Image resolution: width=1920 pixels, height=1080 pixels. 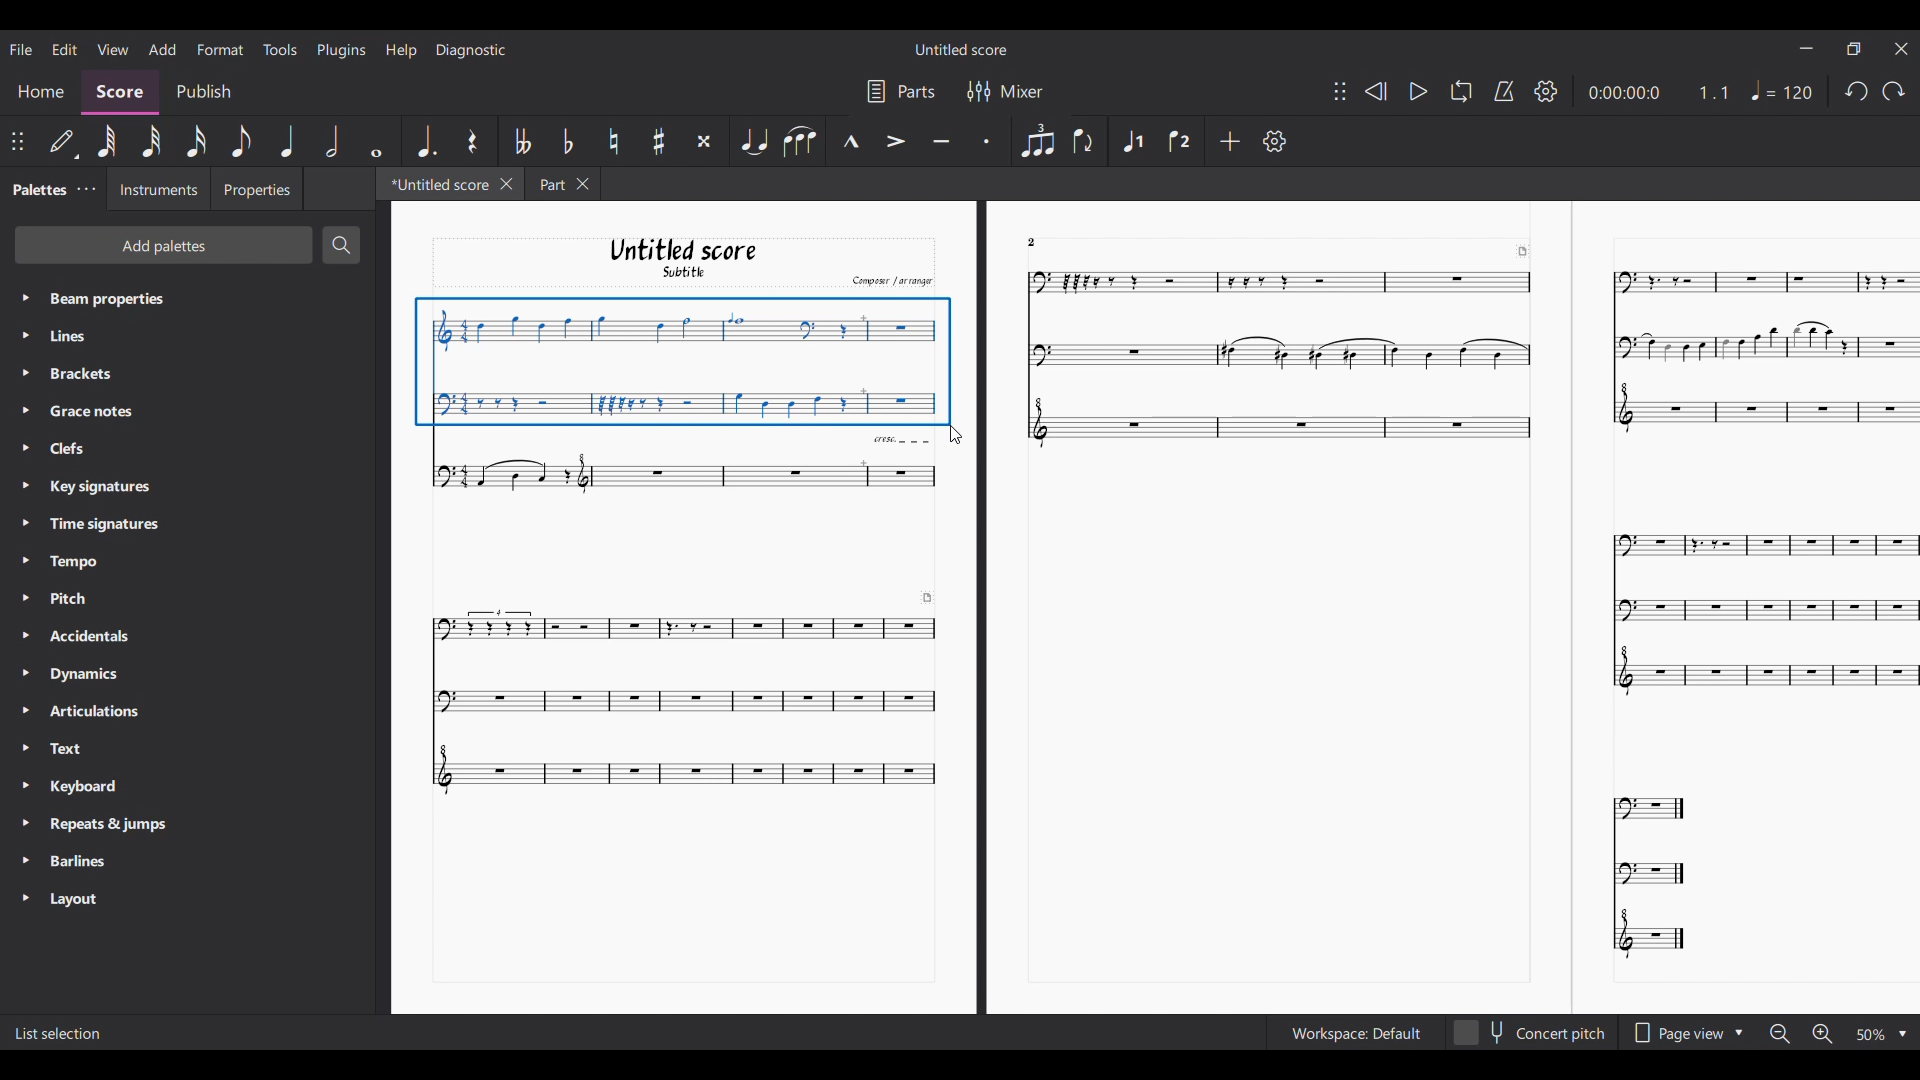 What do you see at coordinates (121, 94) in the screenshot?
I see `Score ` at bounding box center [121, 94].